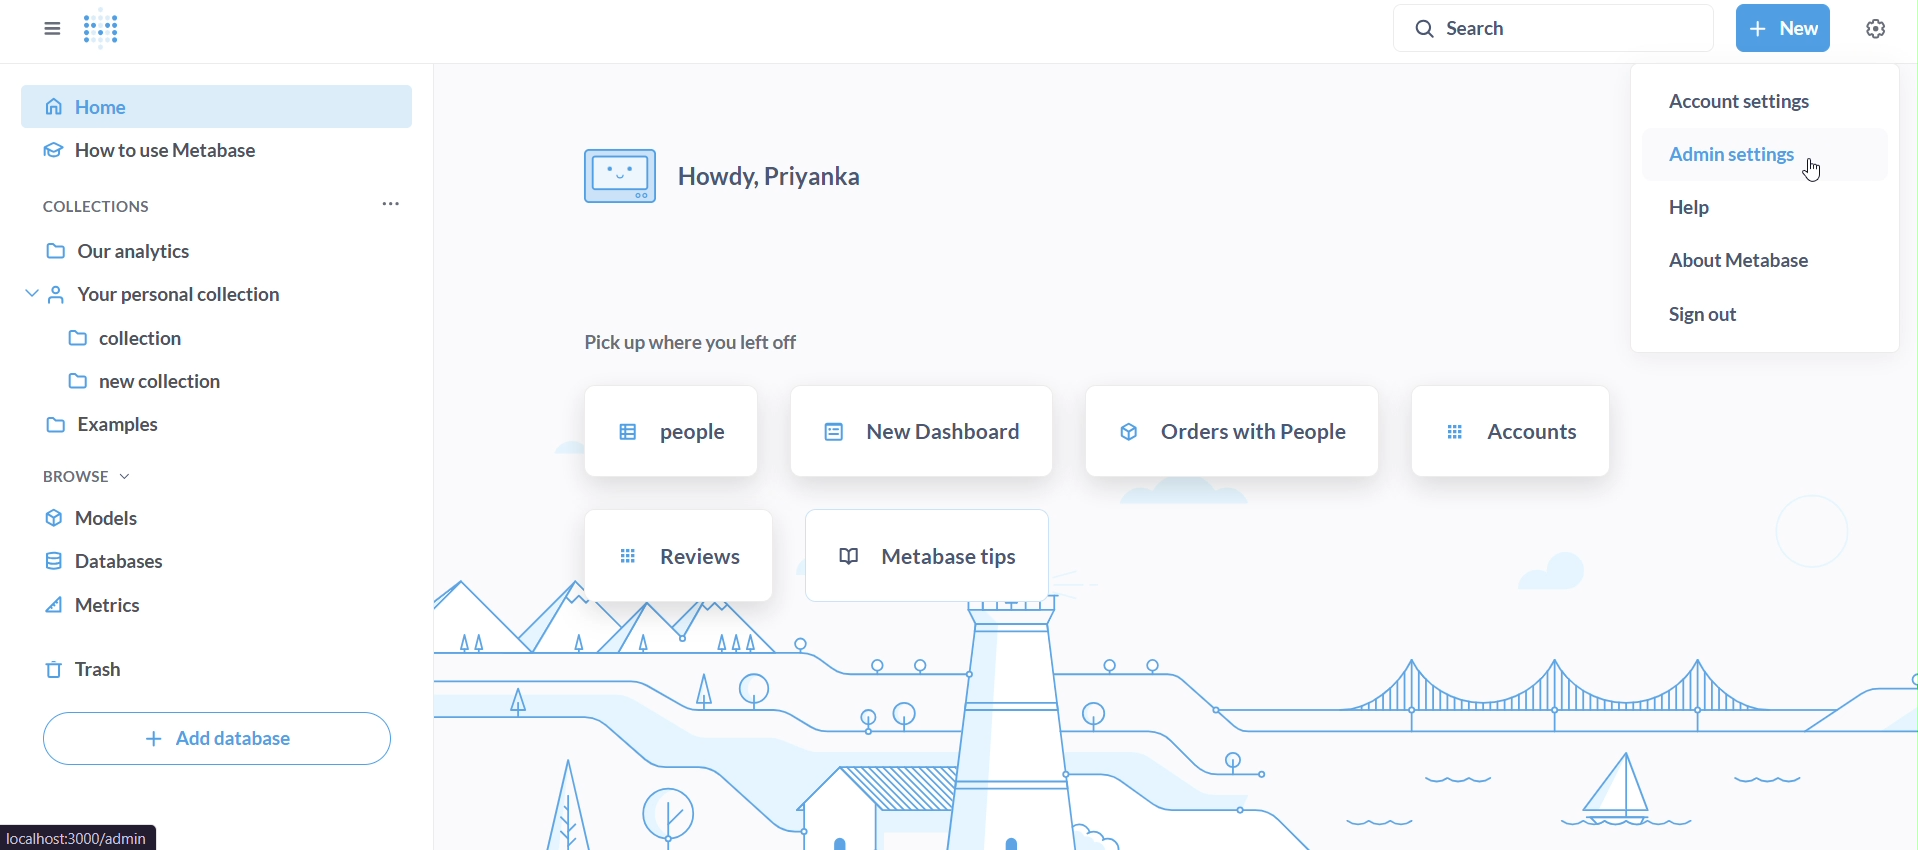  What do you see at coordinates (224, 250) in the screenshot?
I see `our analytics` at bounding box center [224, 250].